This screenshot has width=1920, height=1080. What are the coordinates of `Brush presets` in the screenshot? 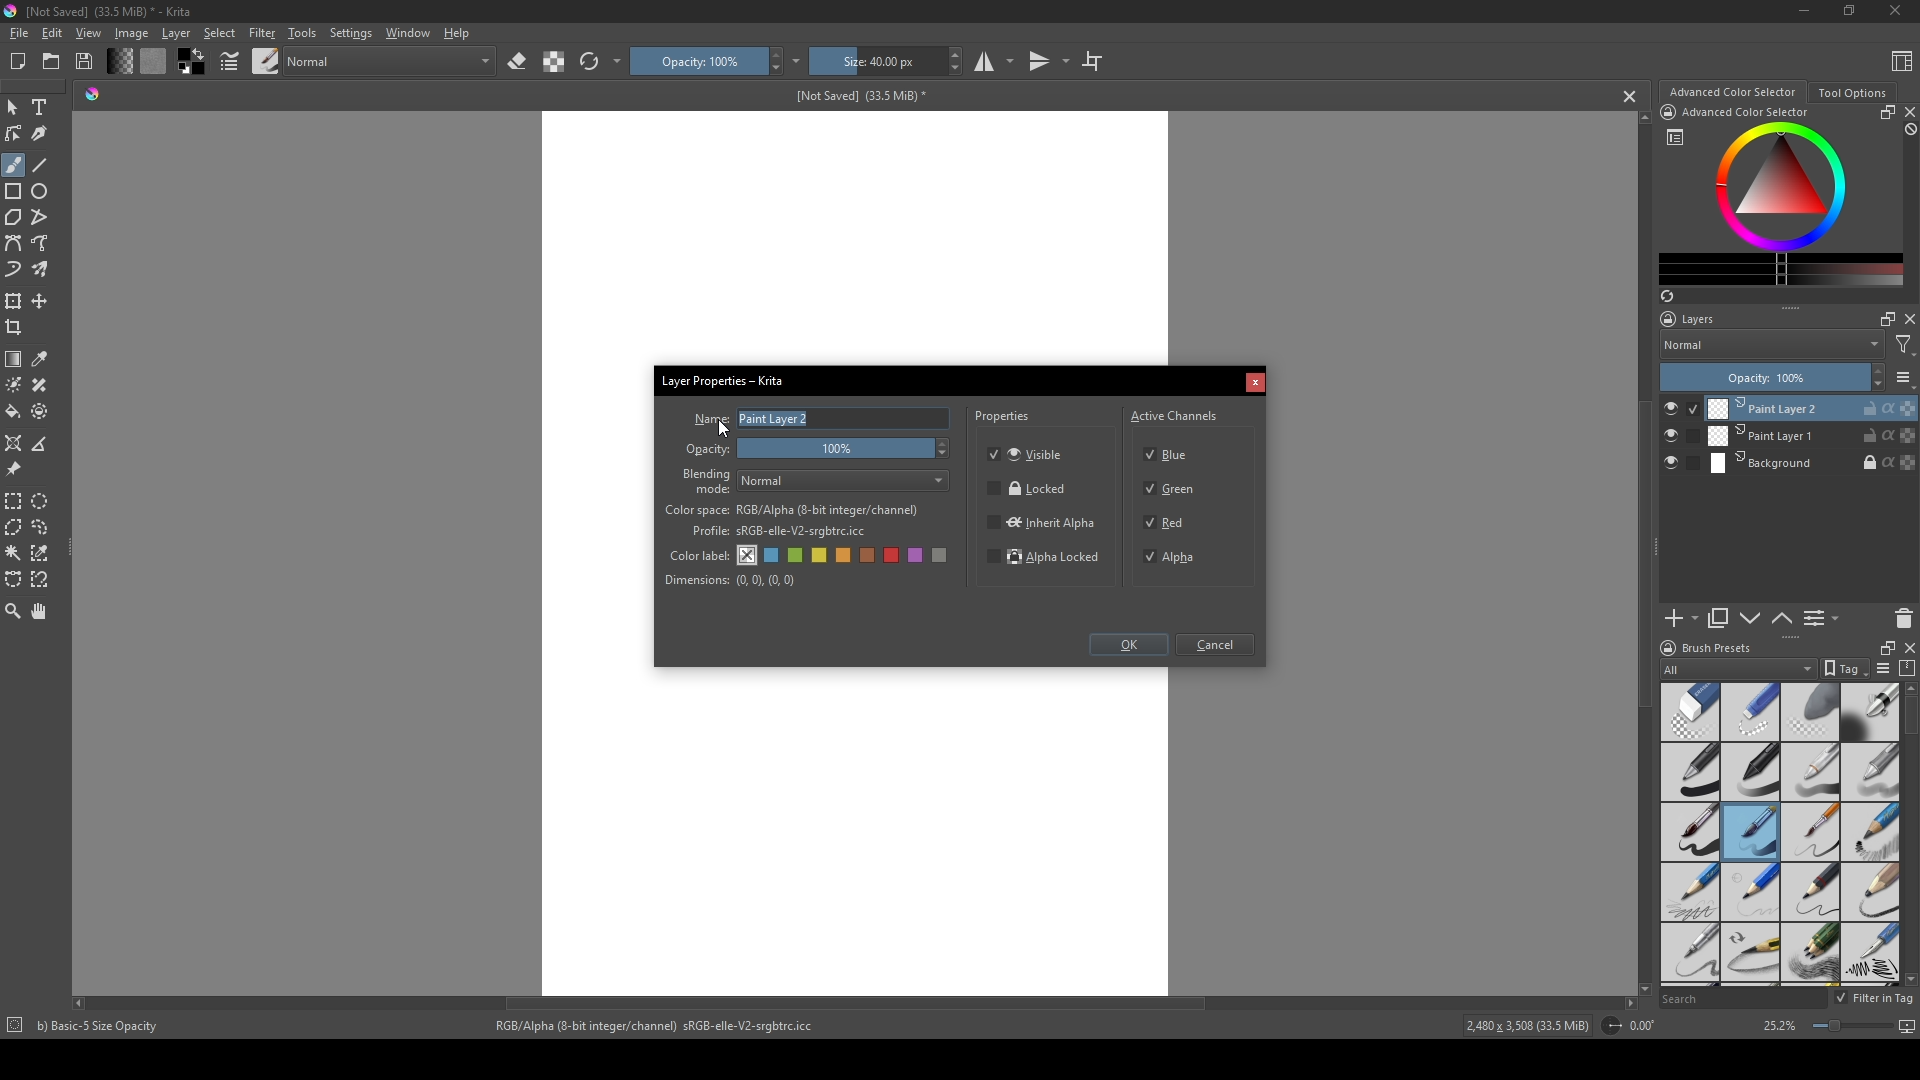 It's located at (1718, 648).